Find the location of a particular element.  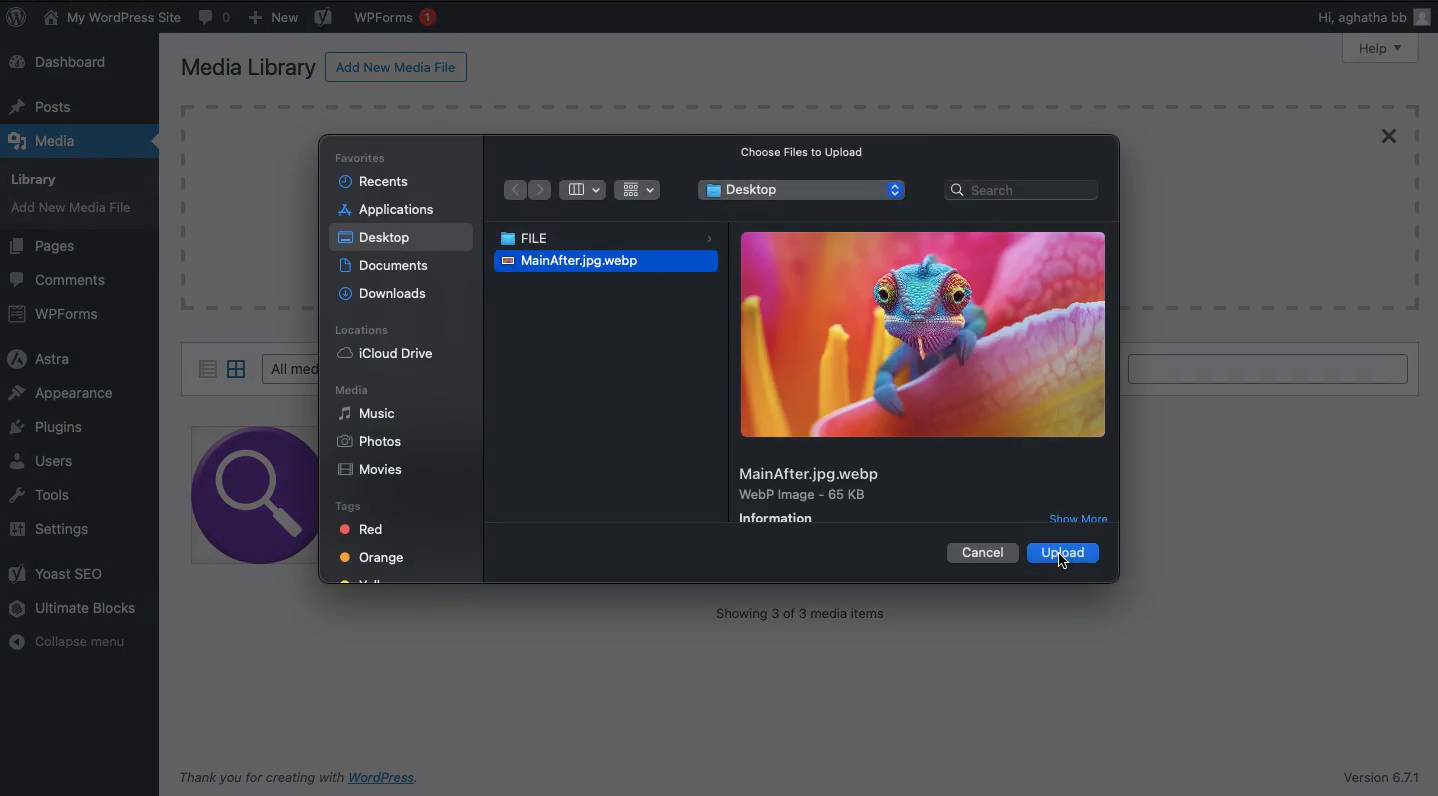

Forward is located at coordinates (542, 191).